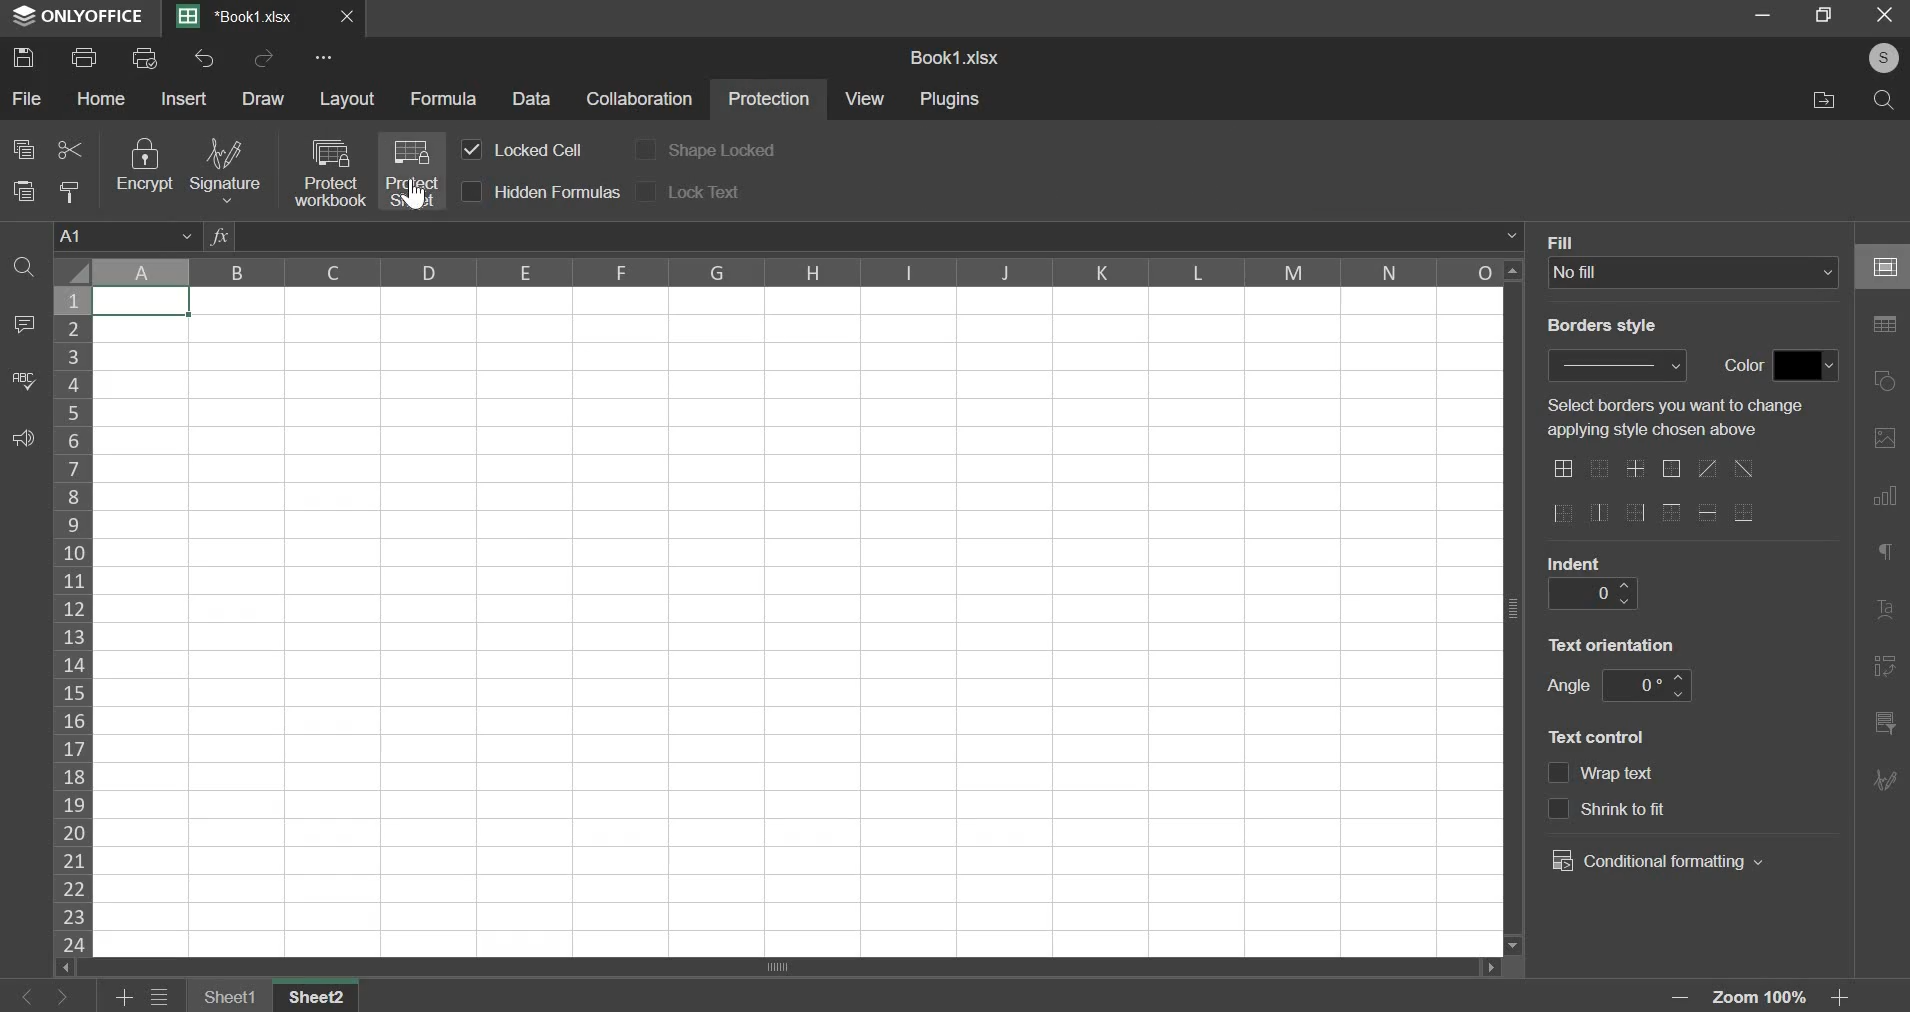 This screenshot has width=1910, height=1012. I want to click on Search, so click(1885, 101).